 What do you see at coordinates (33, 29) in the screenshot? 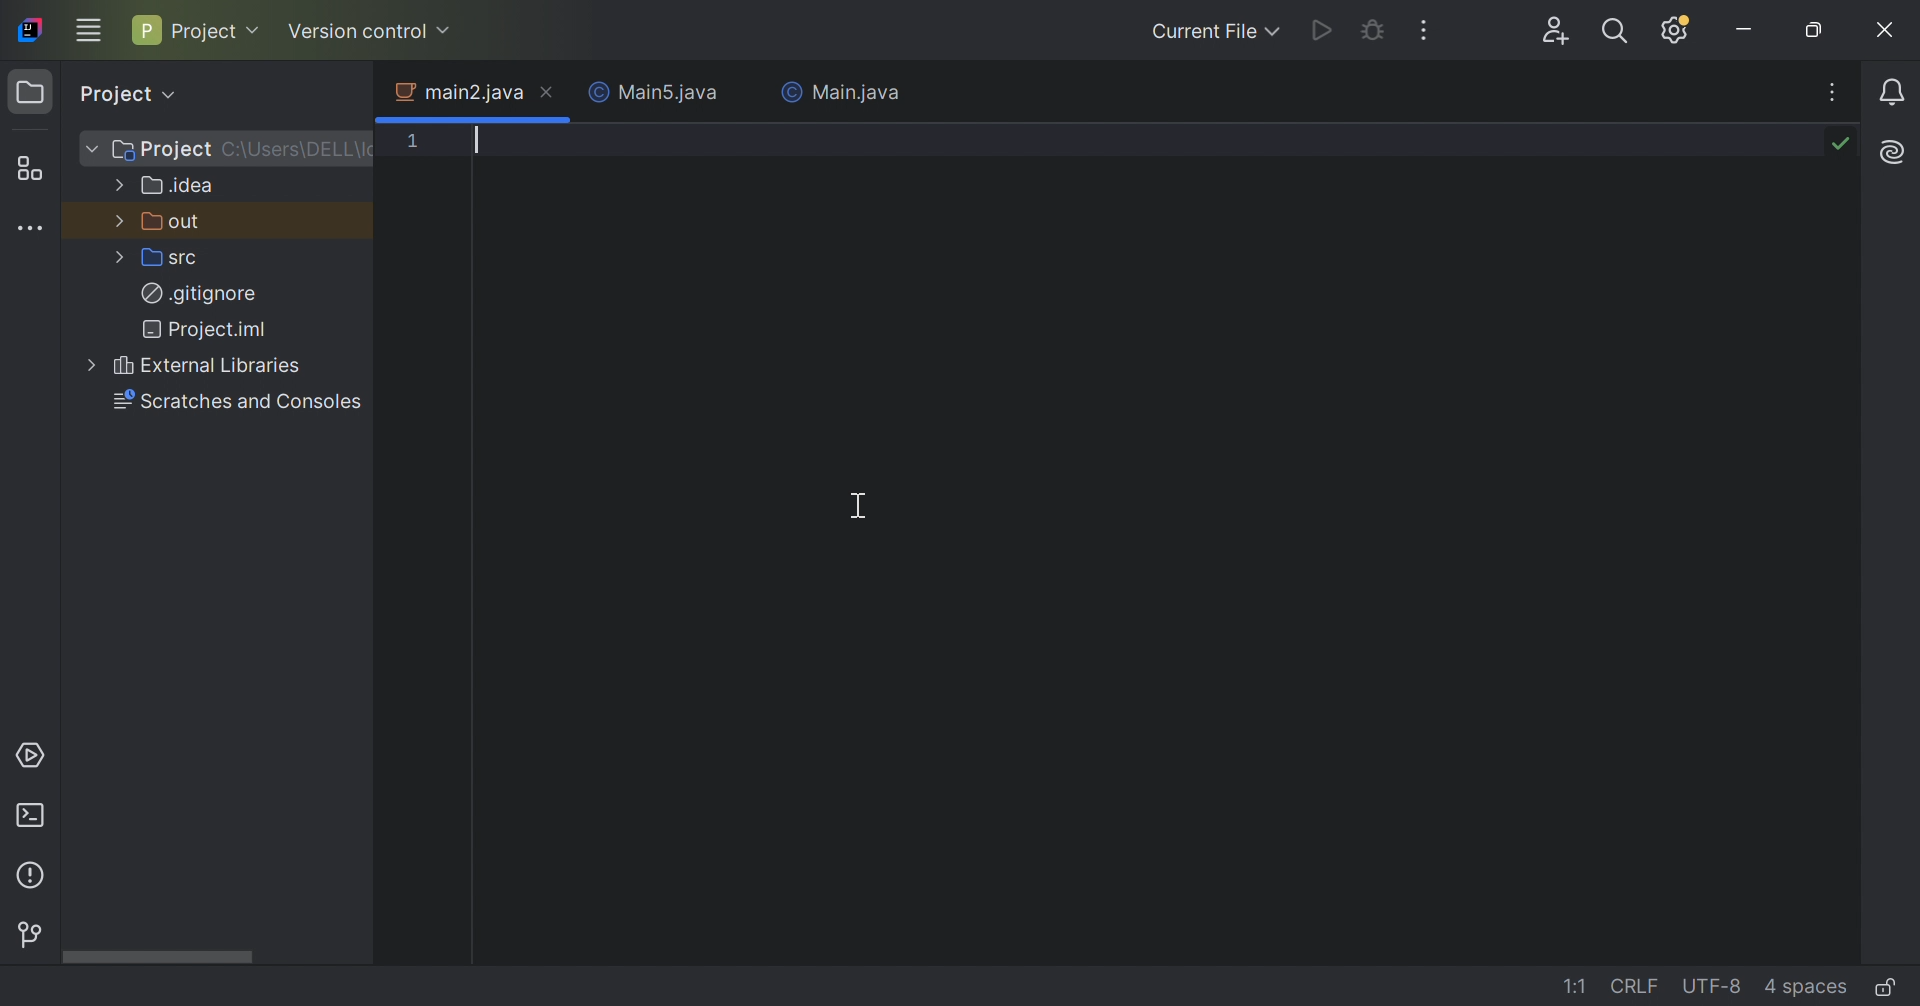
I see `IntelliJ IDEA icon` at bounding box center [33, 29].